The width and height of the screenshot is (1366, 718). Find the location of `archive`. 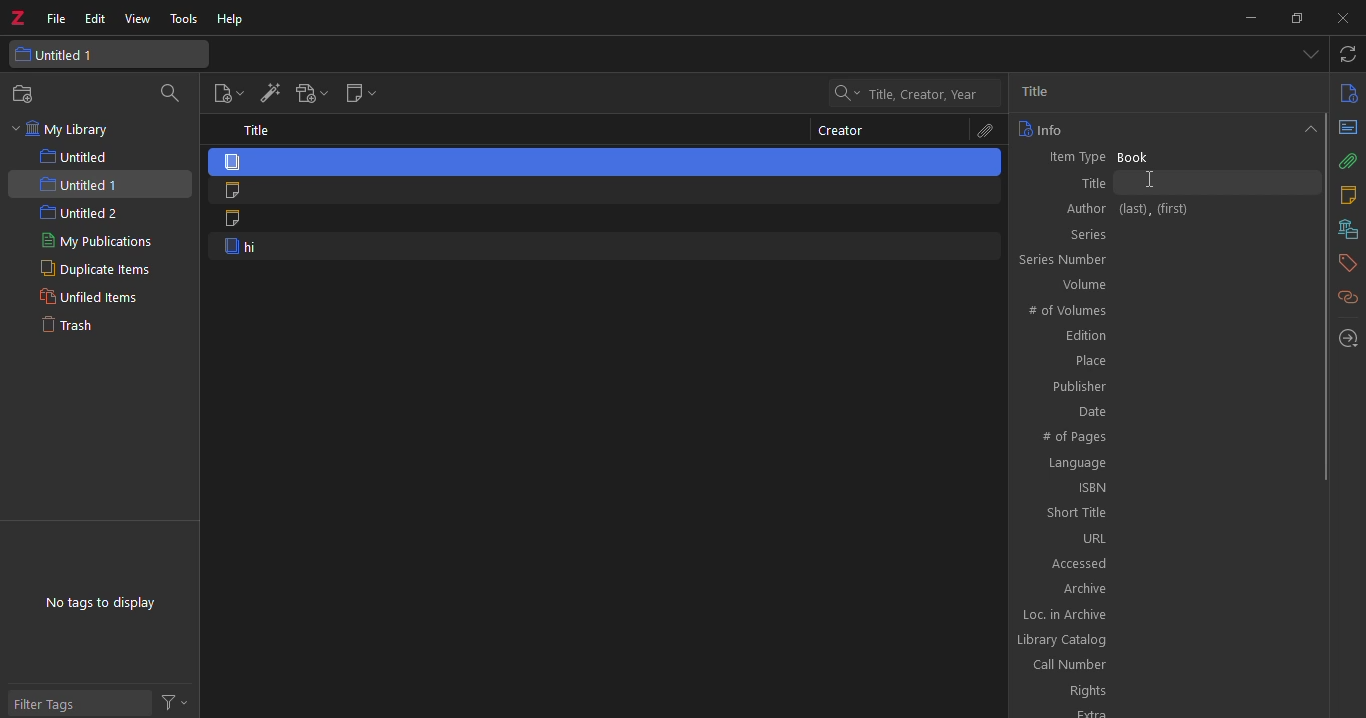

archive is located at coordinates (1164, 587).